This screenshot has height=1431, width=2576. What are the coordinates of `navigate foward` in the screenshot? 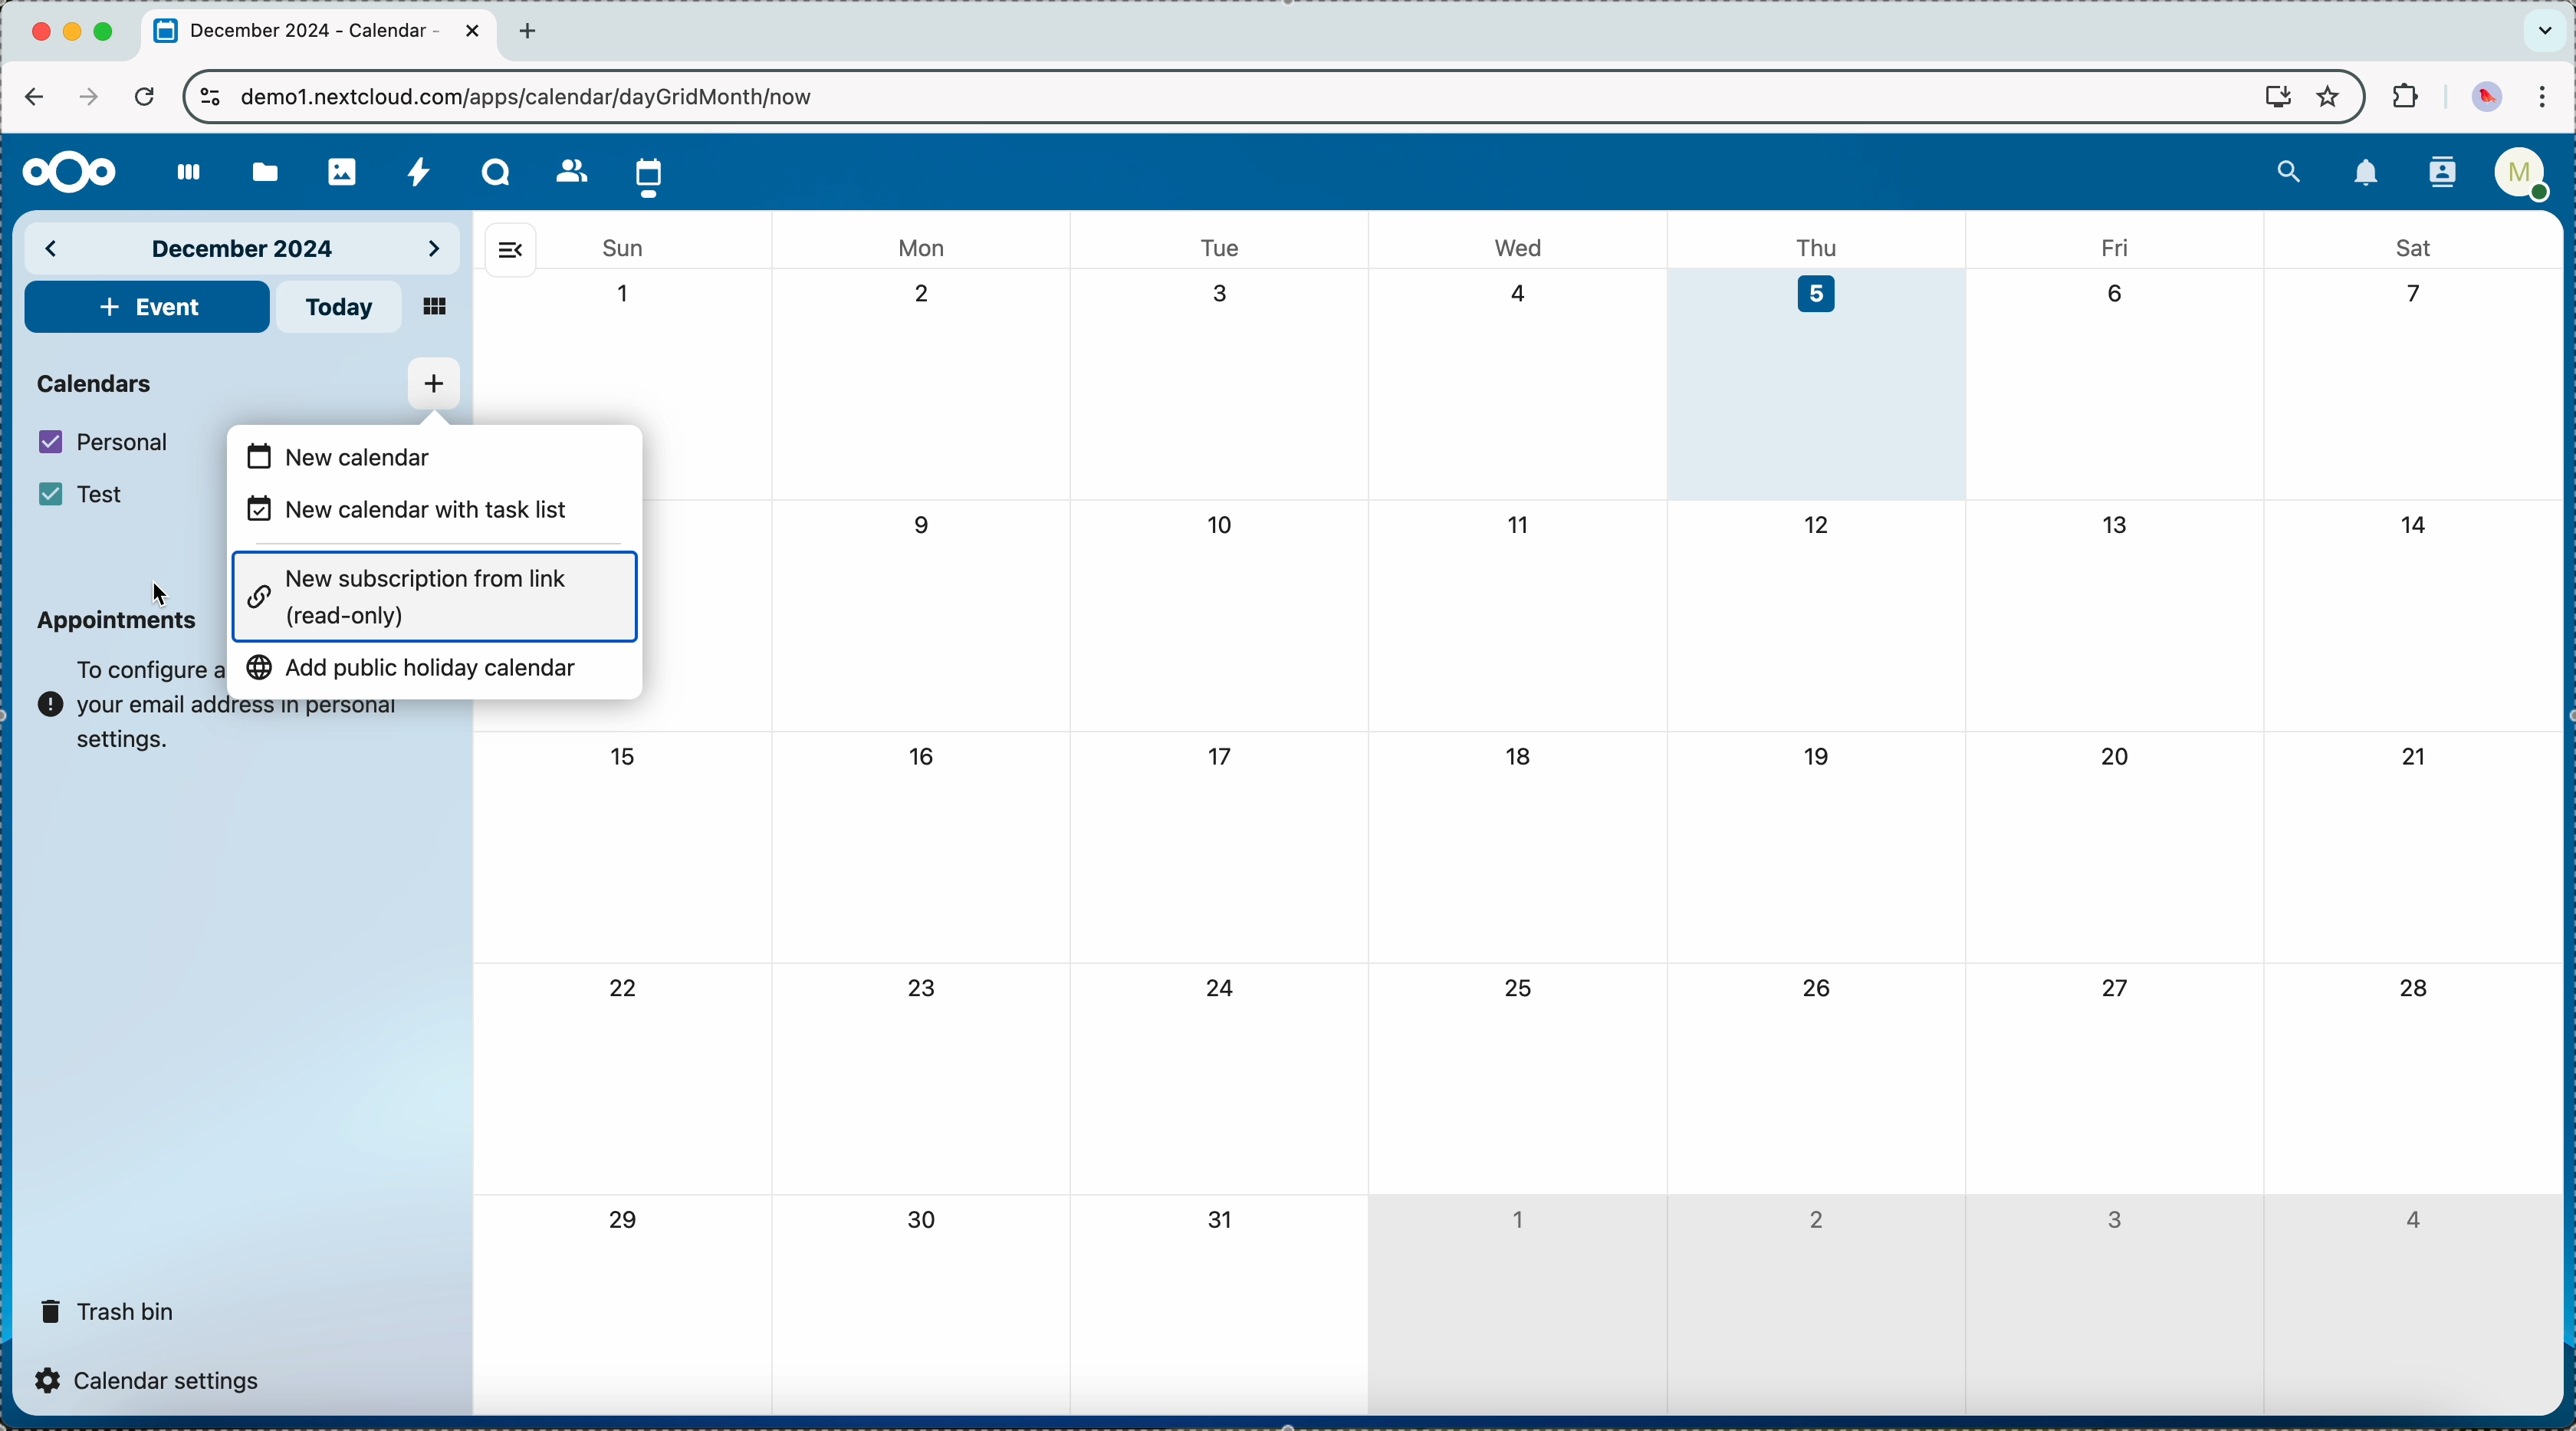 It's located at (85, 97).